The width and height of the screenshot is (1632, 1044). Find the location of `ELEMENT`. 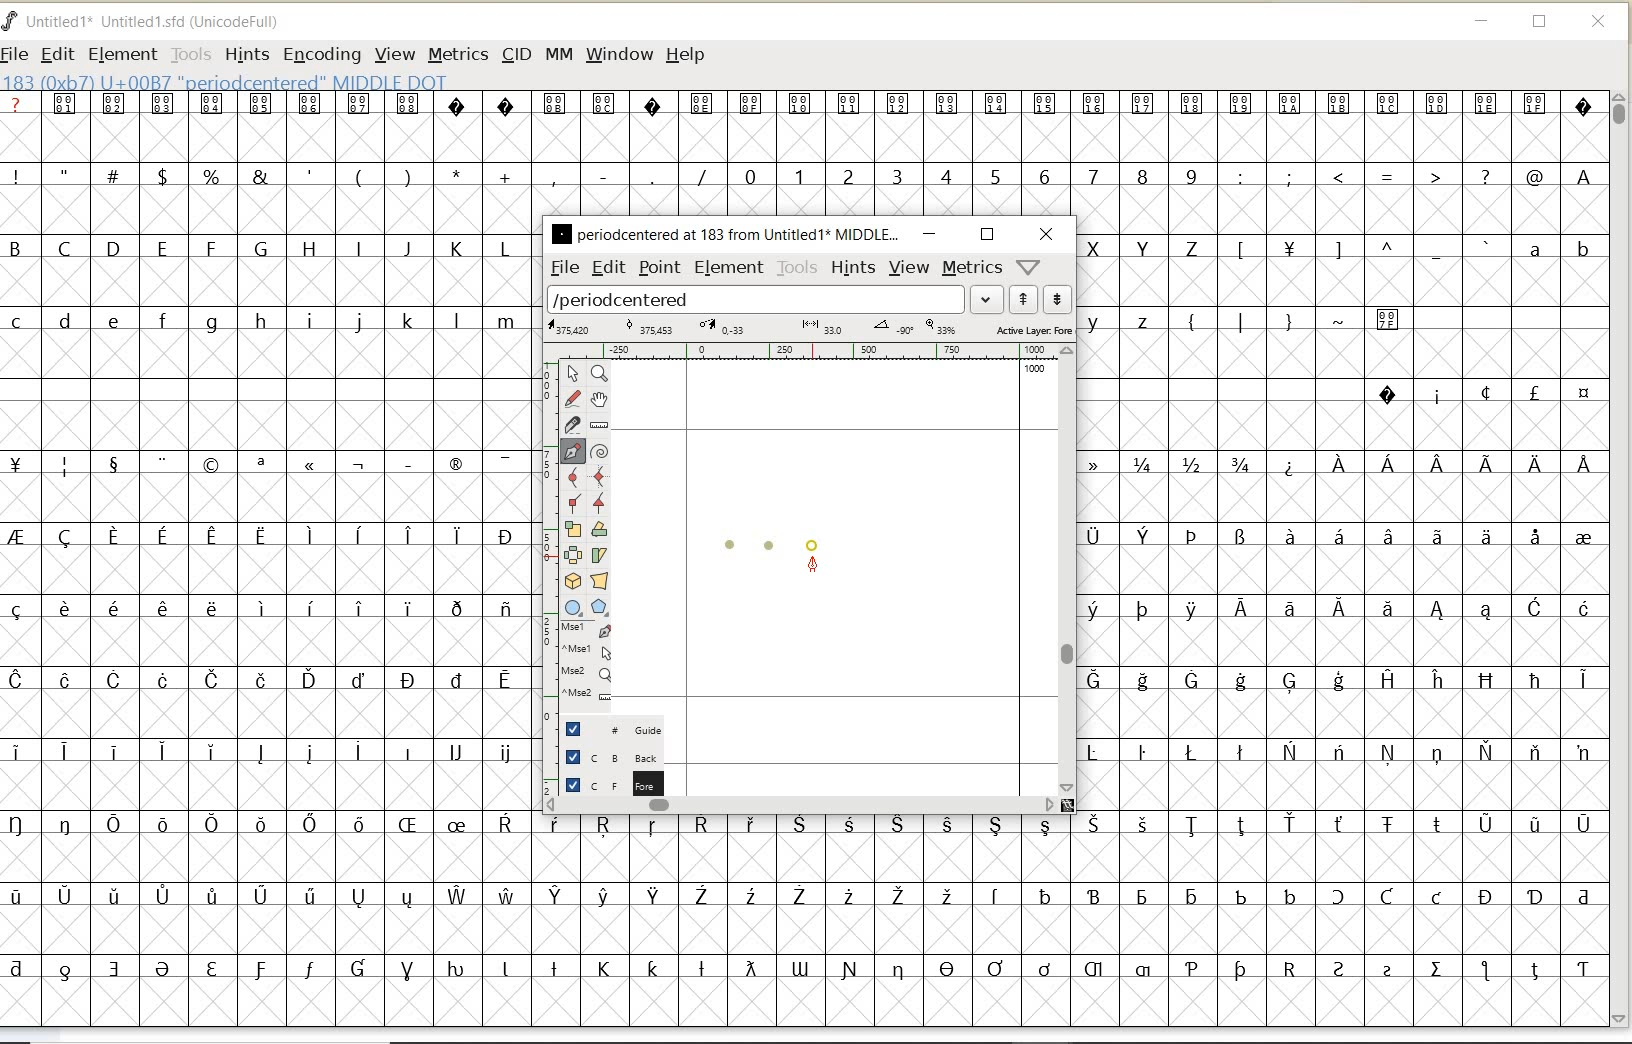

ELEMENT is located at coordinates (122, 54).